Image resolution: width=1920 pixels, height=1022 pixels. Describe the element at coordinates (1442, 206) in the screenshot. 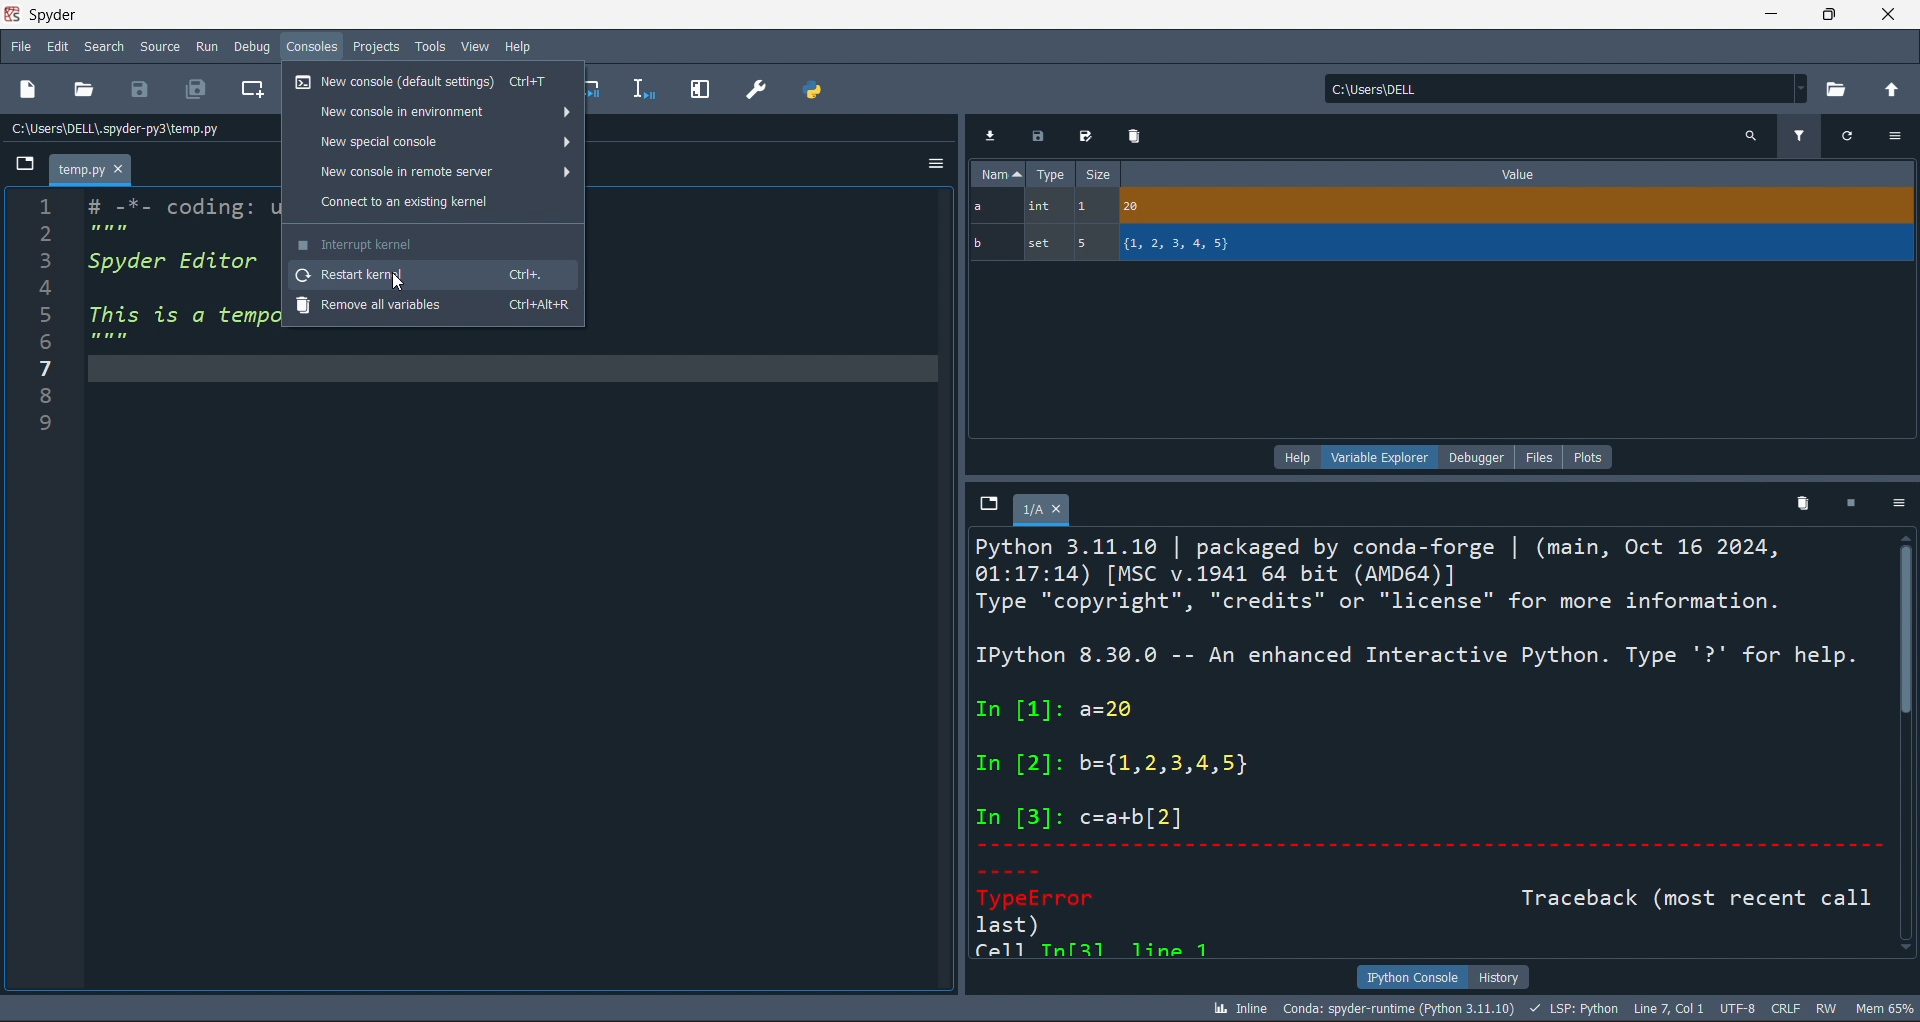

I see `a, int, 1, 20` at that location.